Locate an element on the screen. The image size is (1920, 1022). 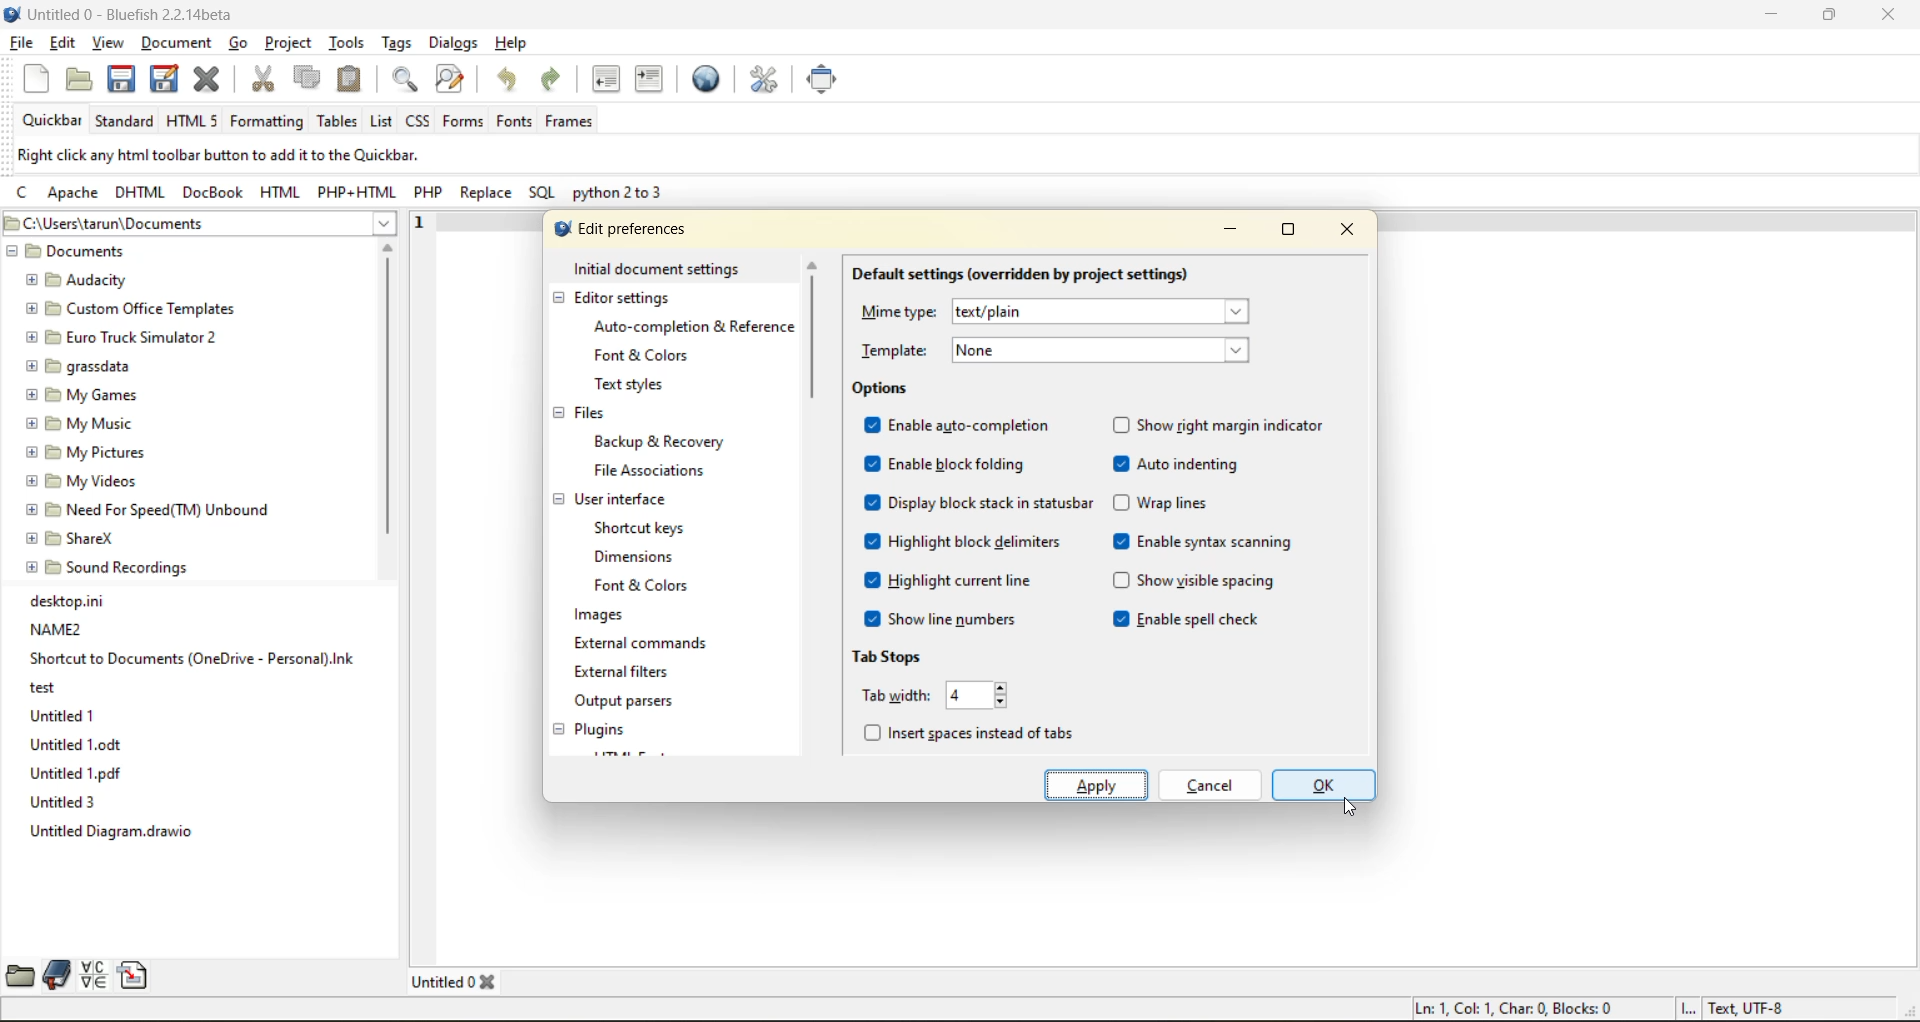
vertical scroll  bar is located at coordinates (815, 338).